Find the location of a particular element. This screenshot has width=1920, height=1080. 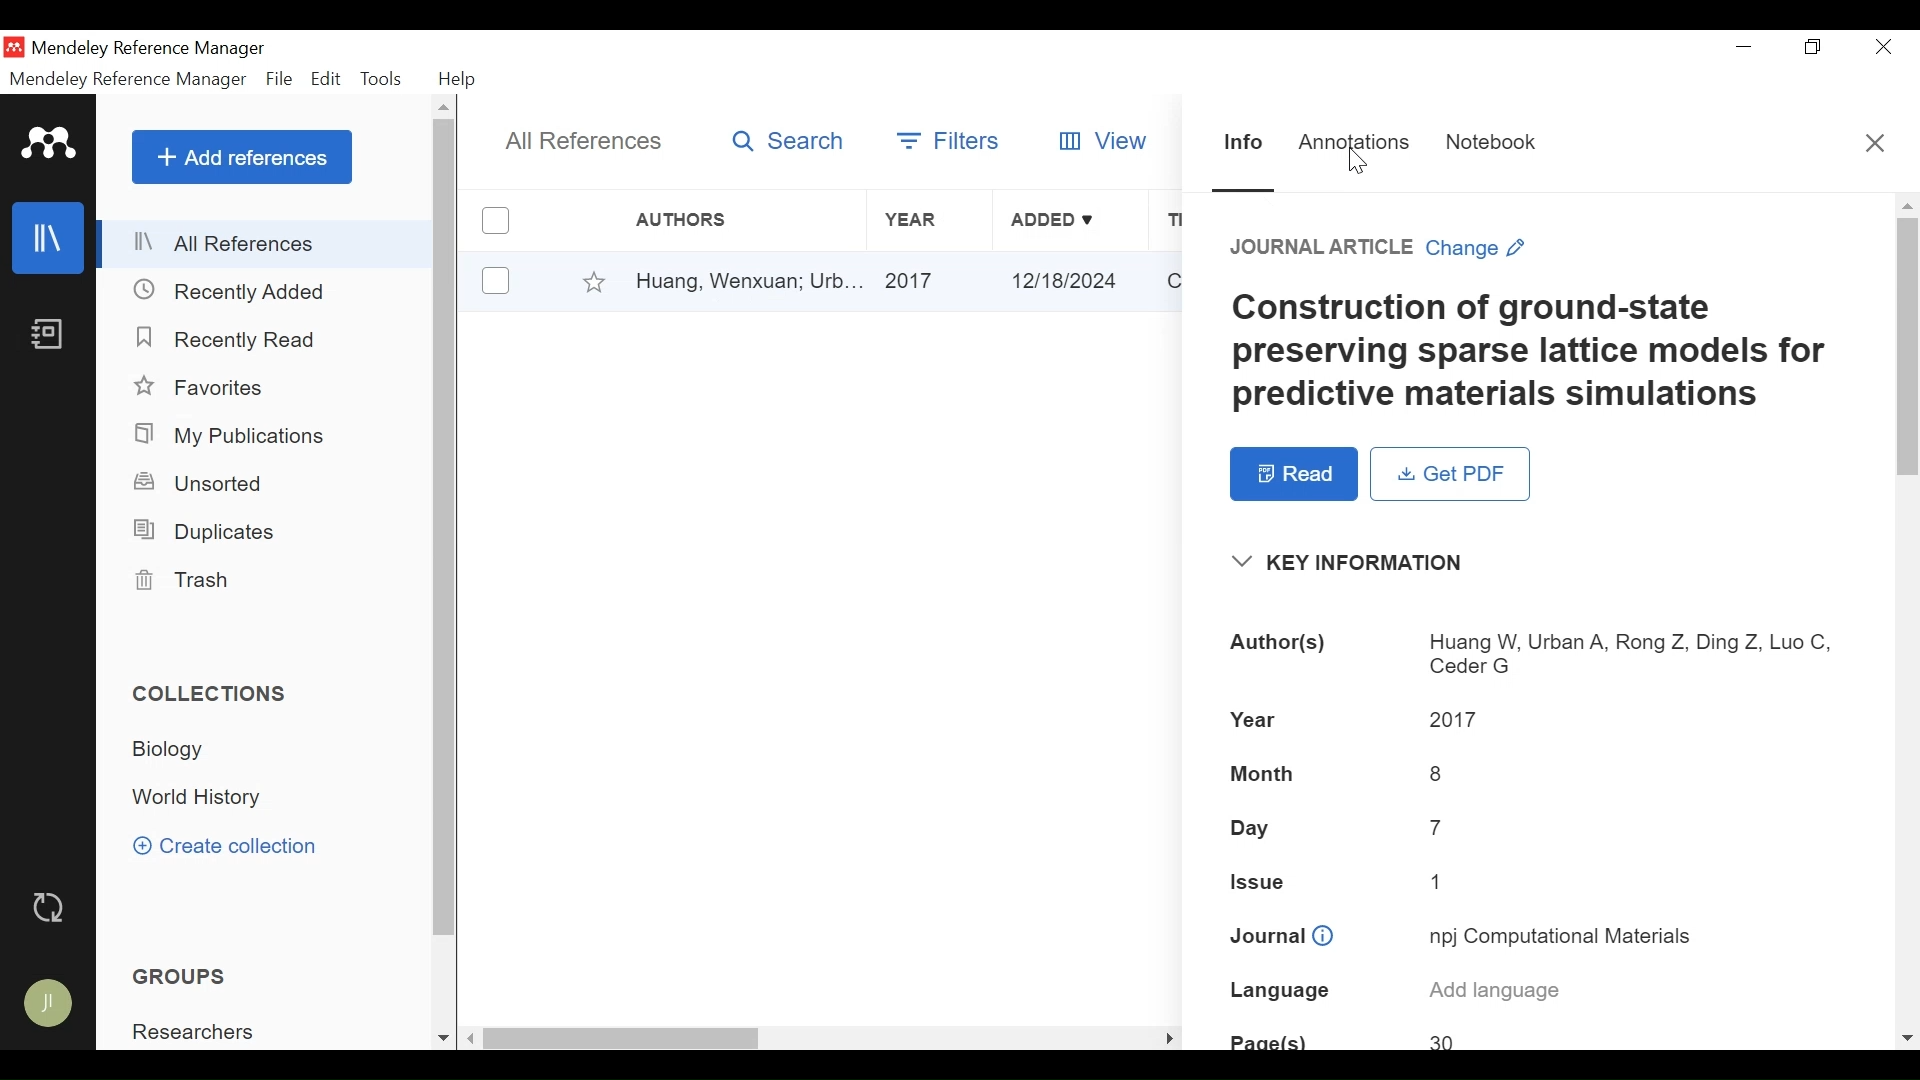

Author(s) is located at coordinates (1283, 647).